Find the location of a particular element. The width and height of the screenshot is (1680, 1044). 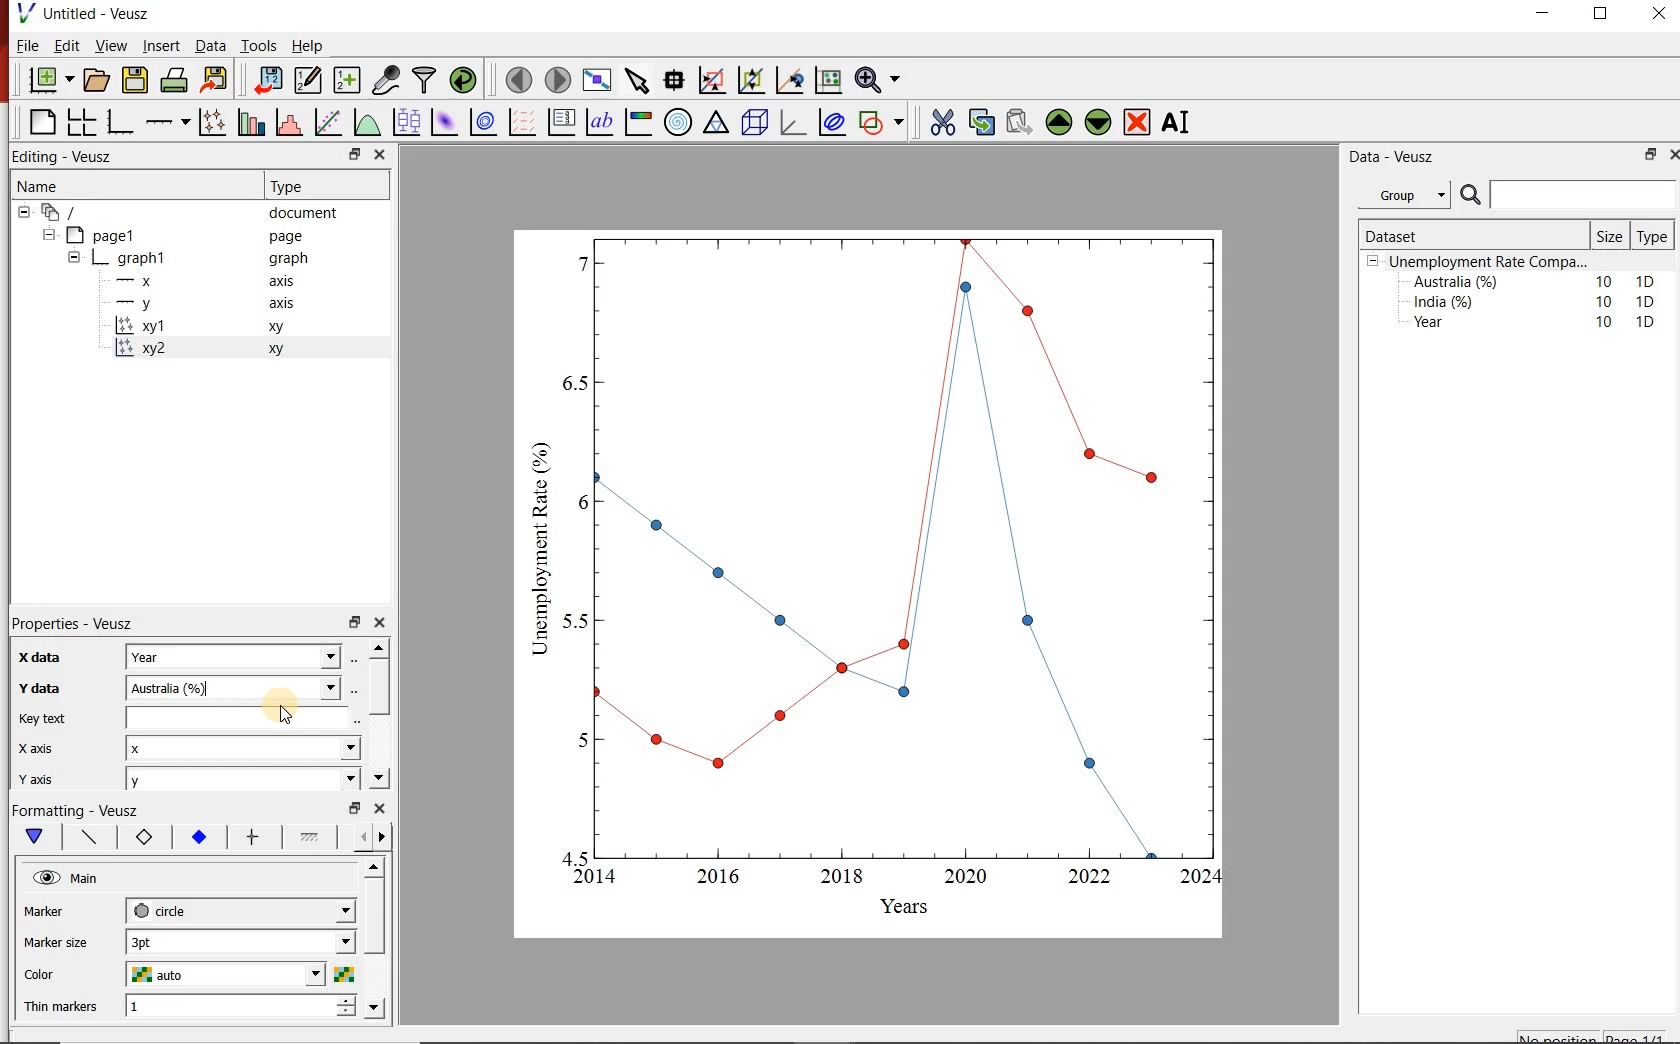

minimise is located at coordinates (357, 154).